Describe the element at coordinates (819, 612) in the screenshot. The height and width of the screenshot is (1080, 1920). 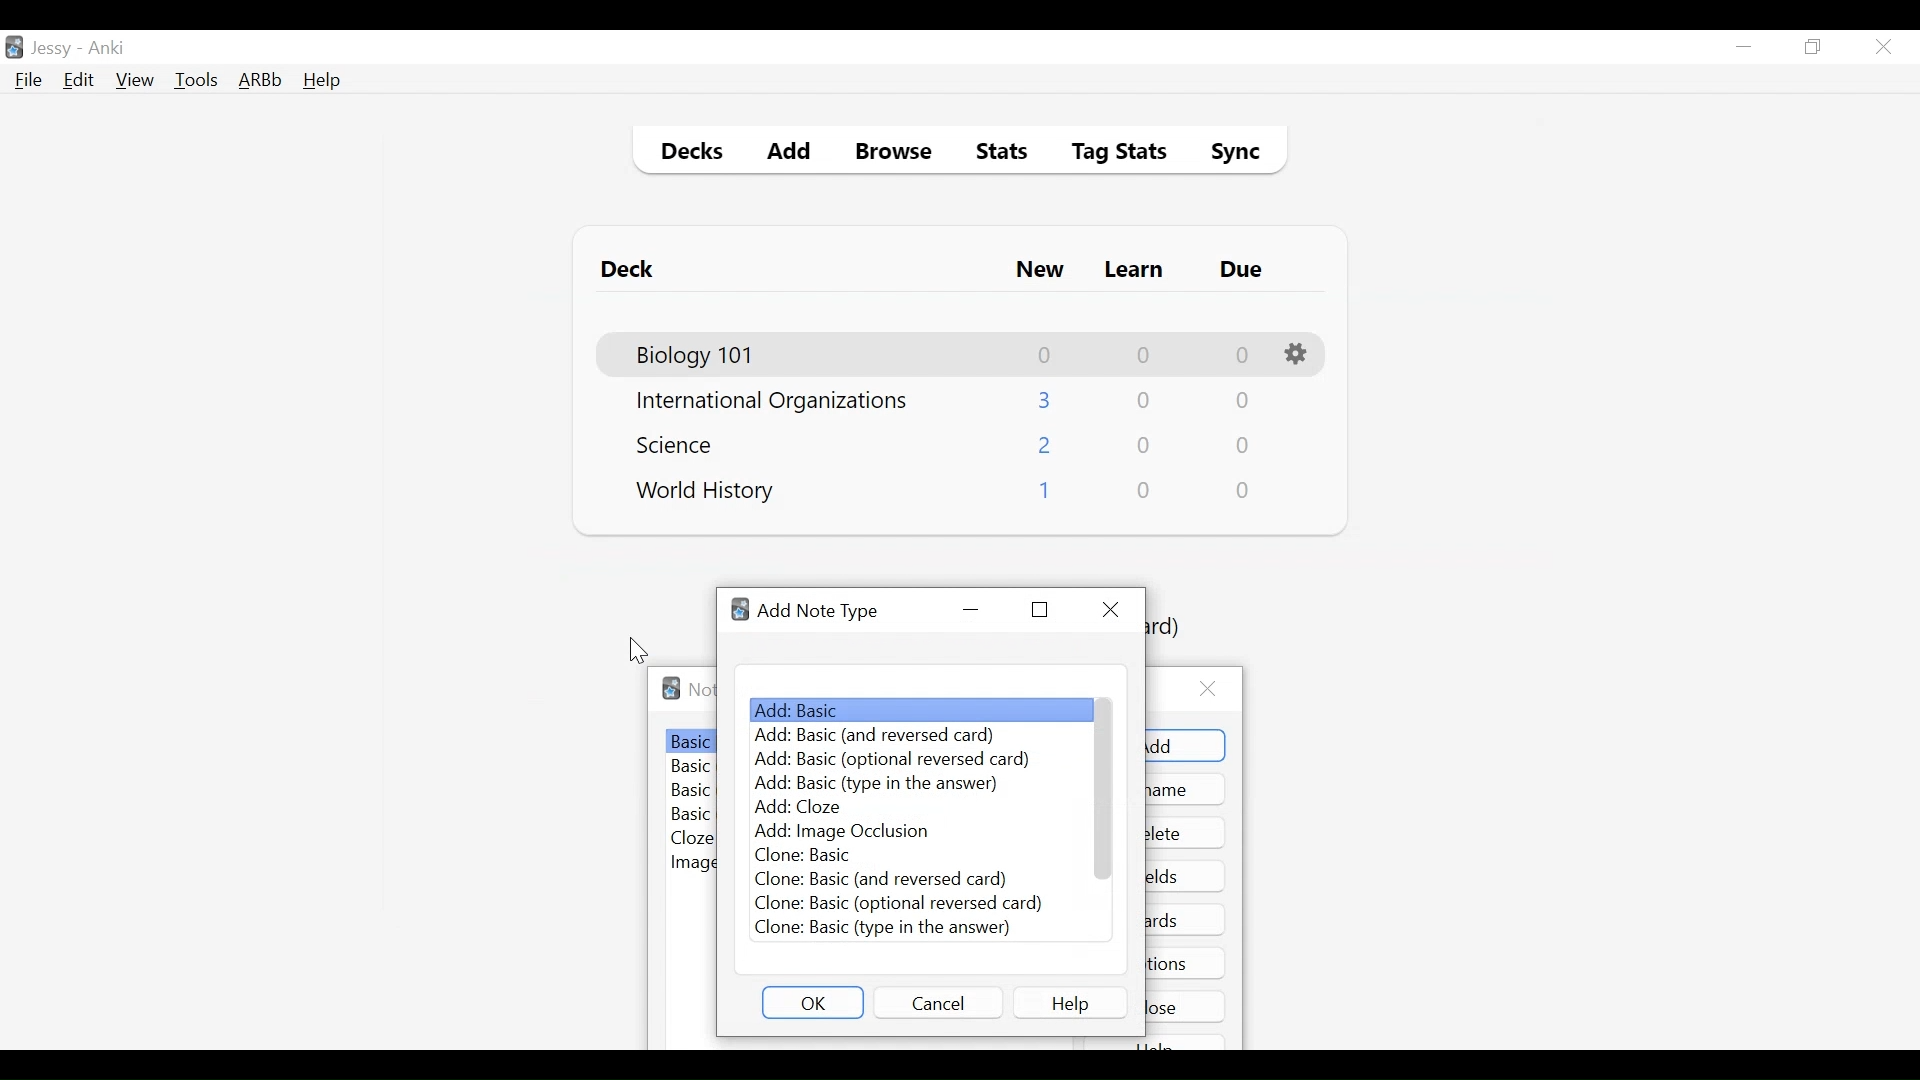
I see `Add Note Type` at that location.